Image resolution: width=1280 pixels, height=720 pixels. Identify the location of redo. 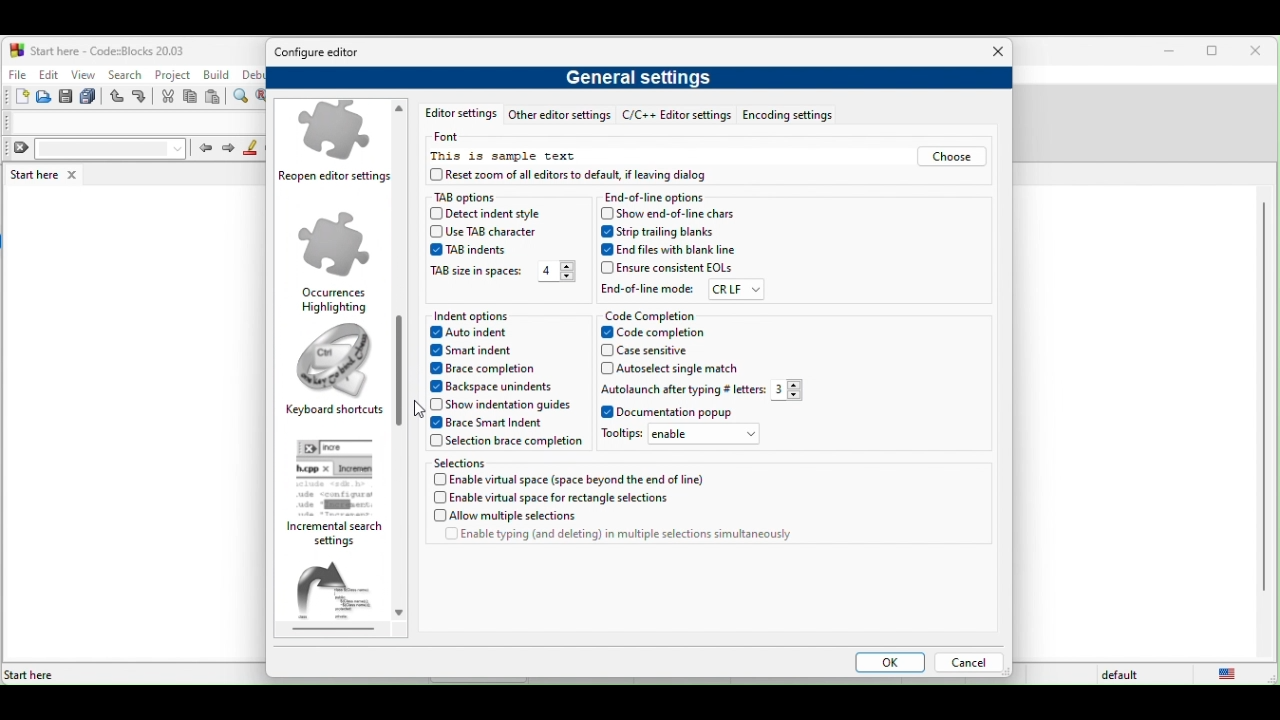
(142, 97).